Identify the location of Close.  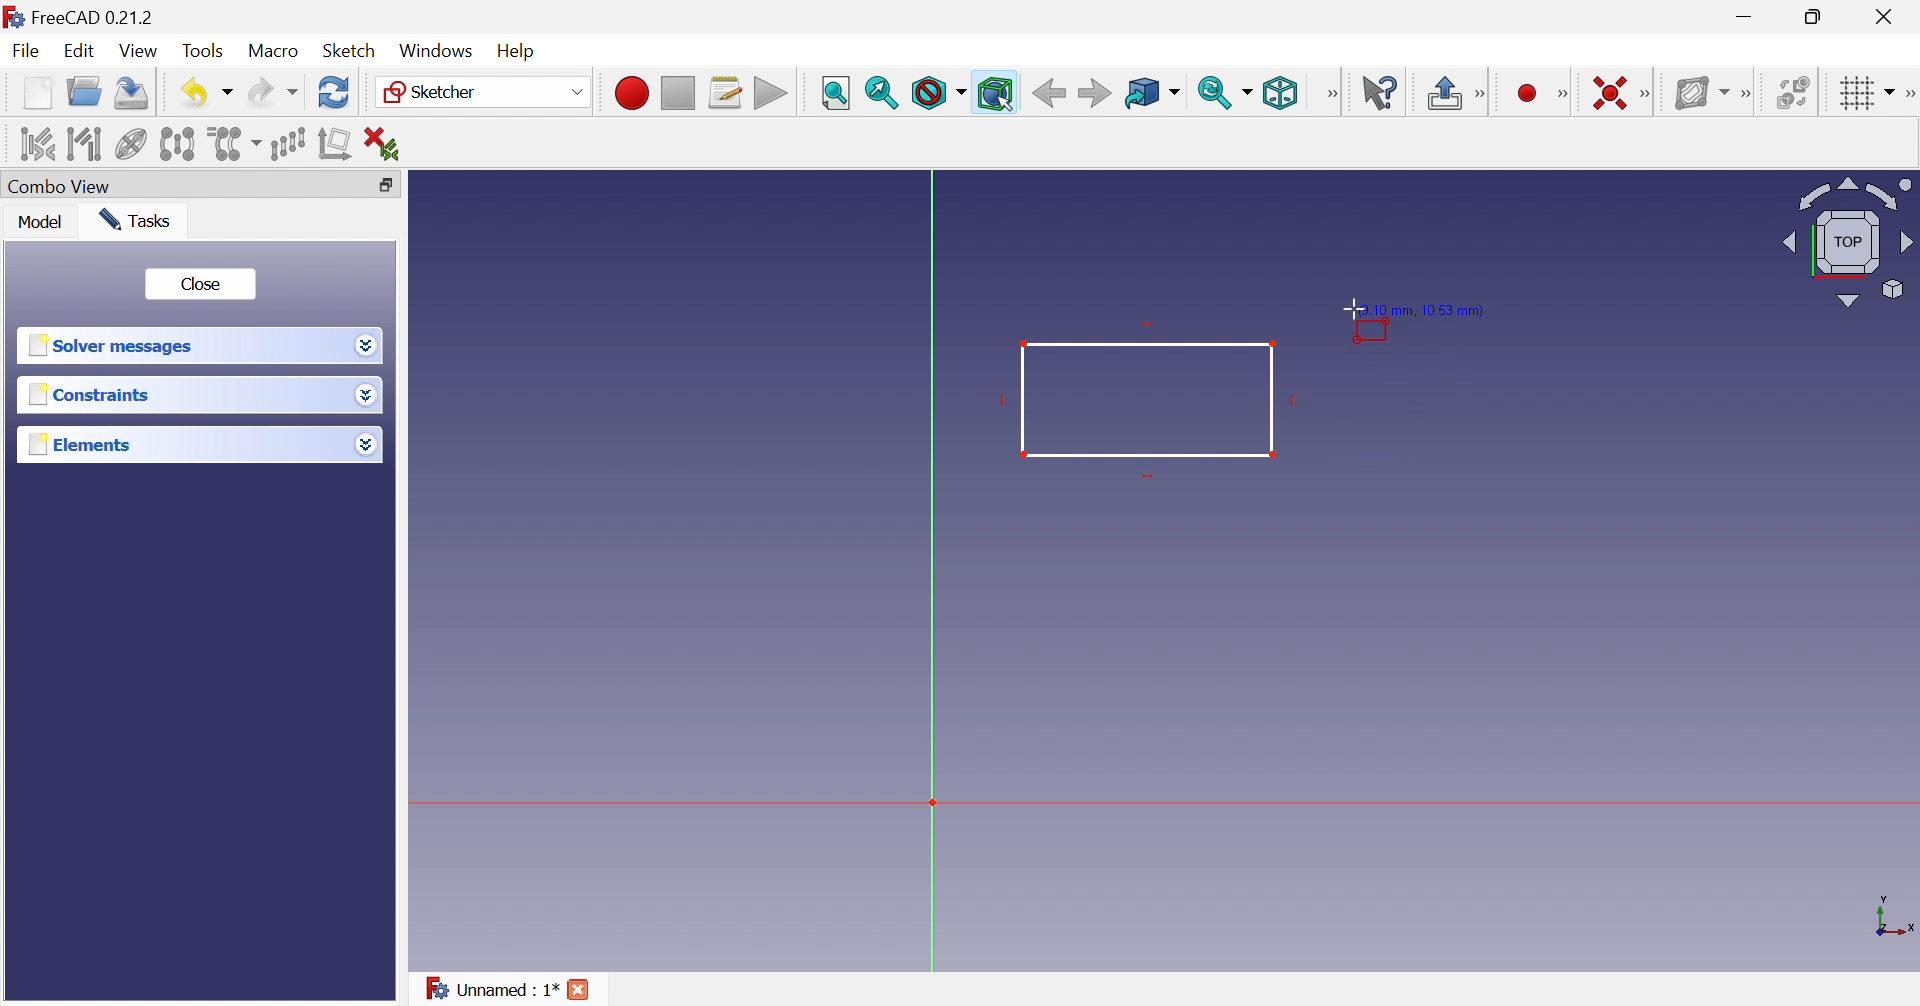
(202, 285).